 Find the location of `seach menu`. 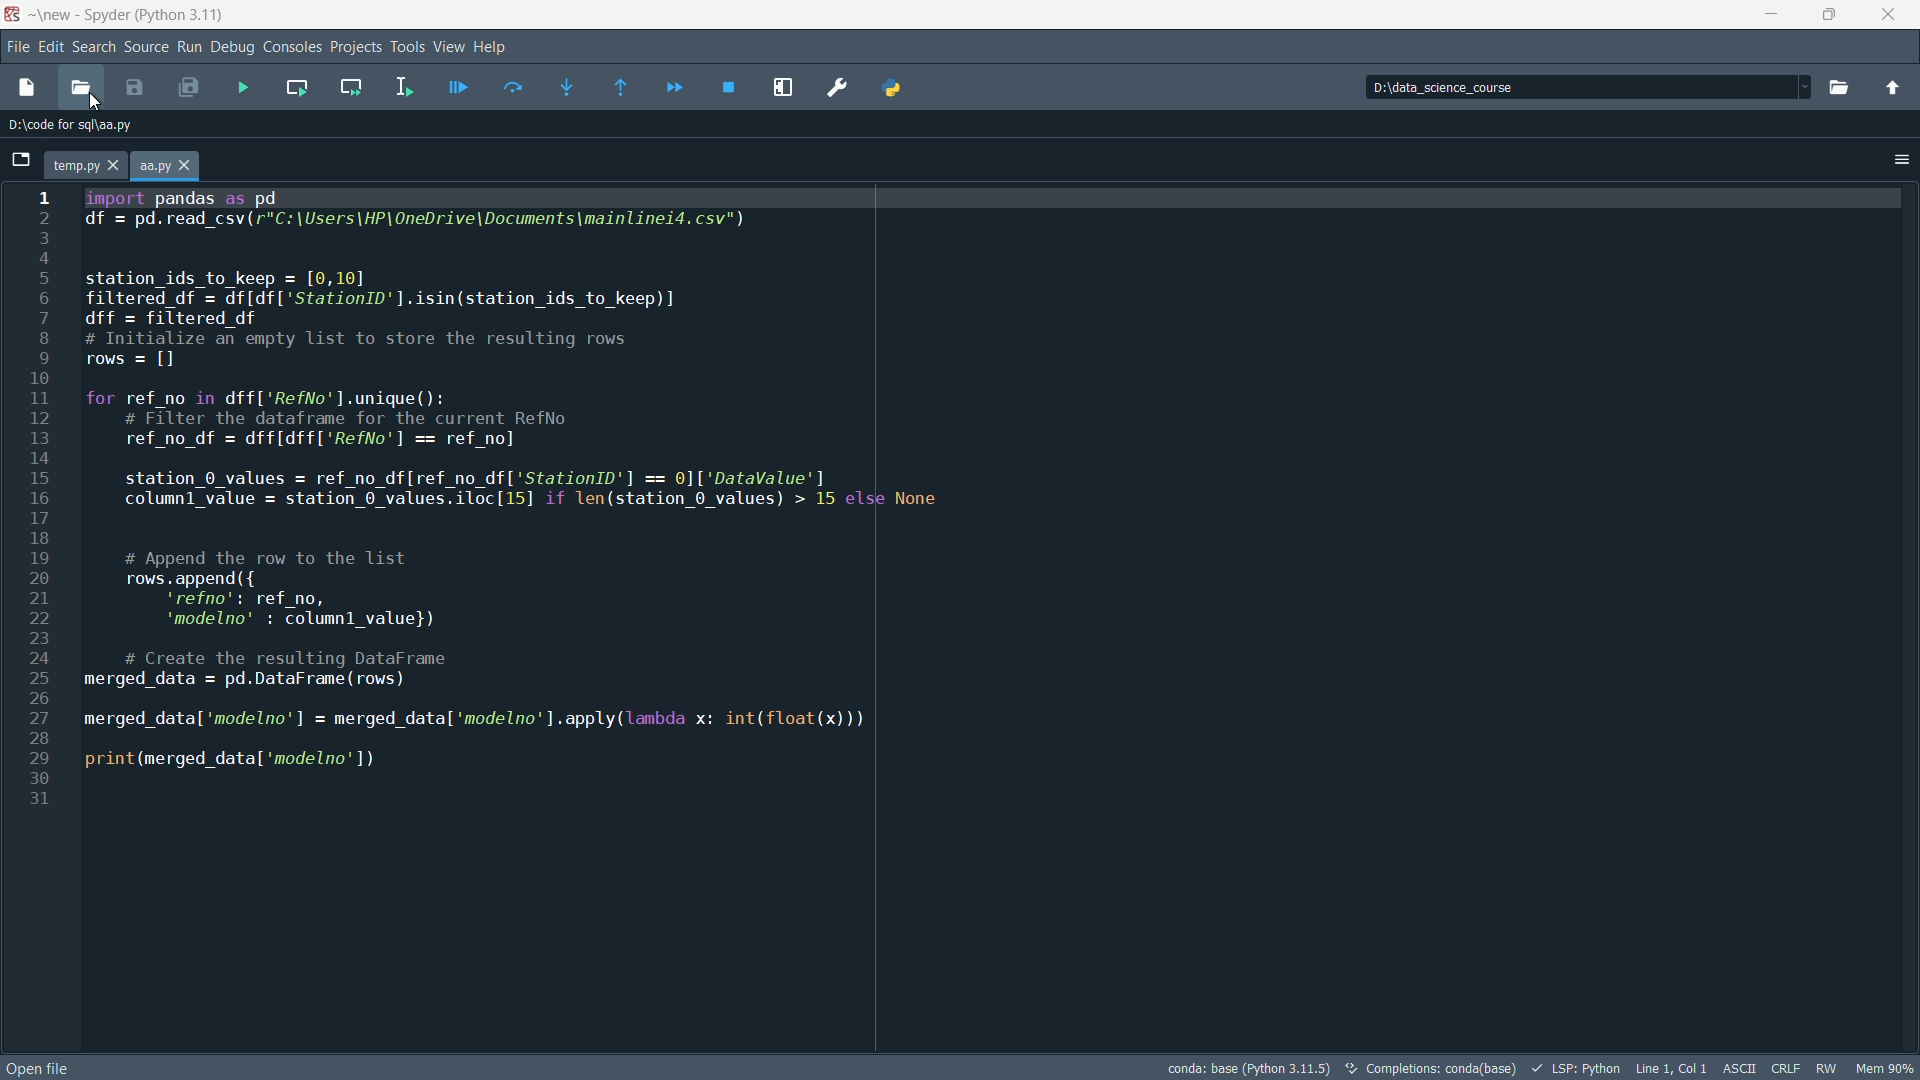

seach menu is located at coordinates (95, 46).